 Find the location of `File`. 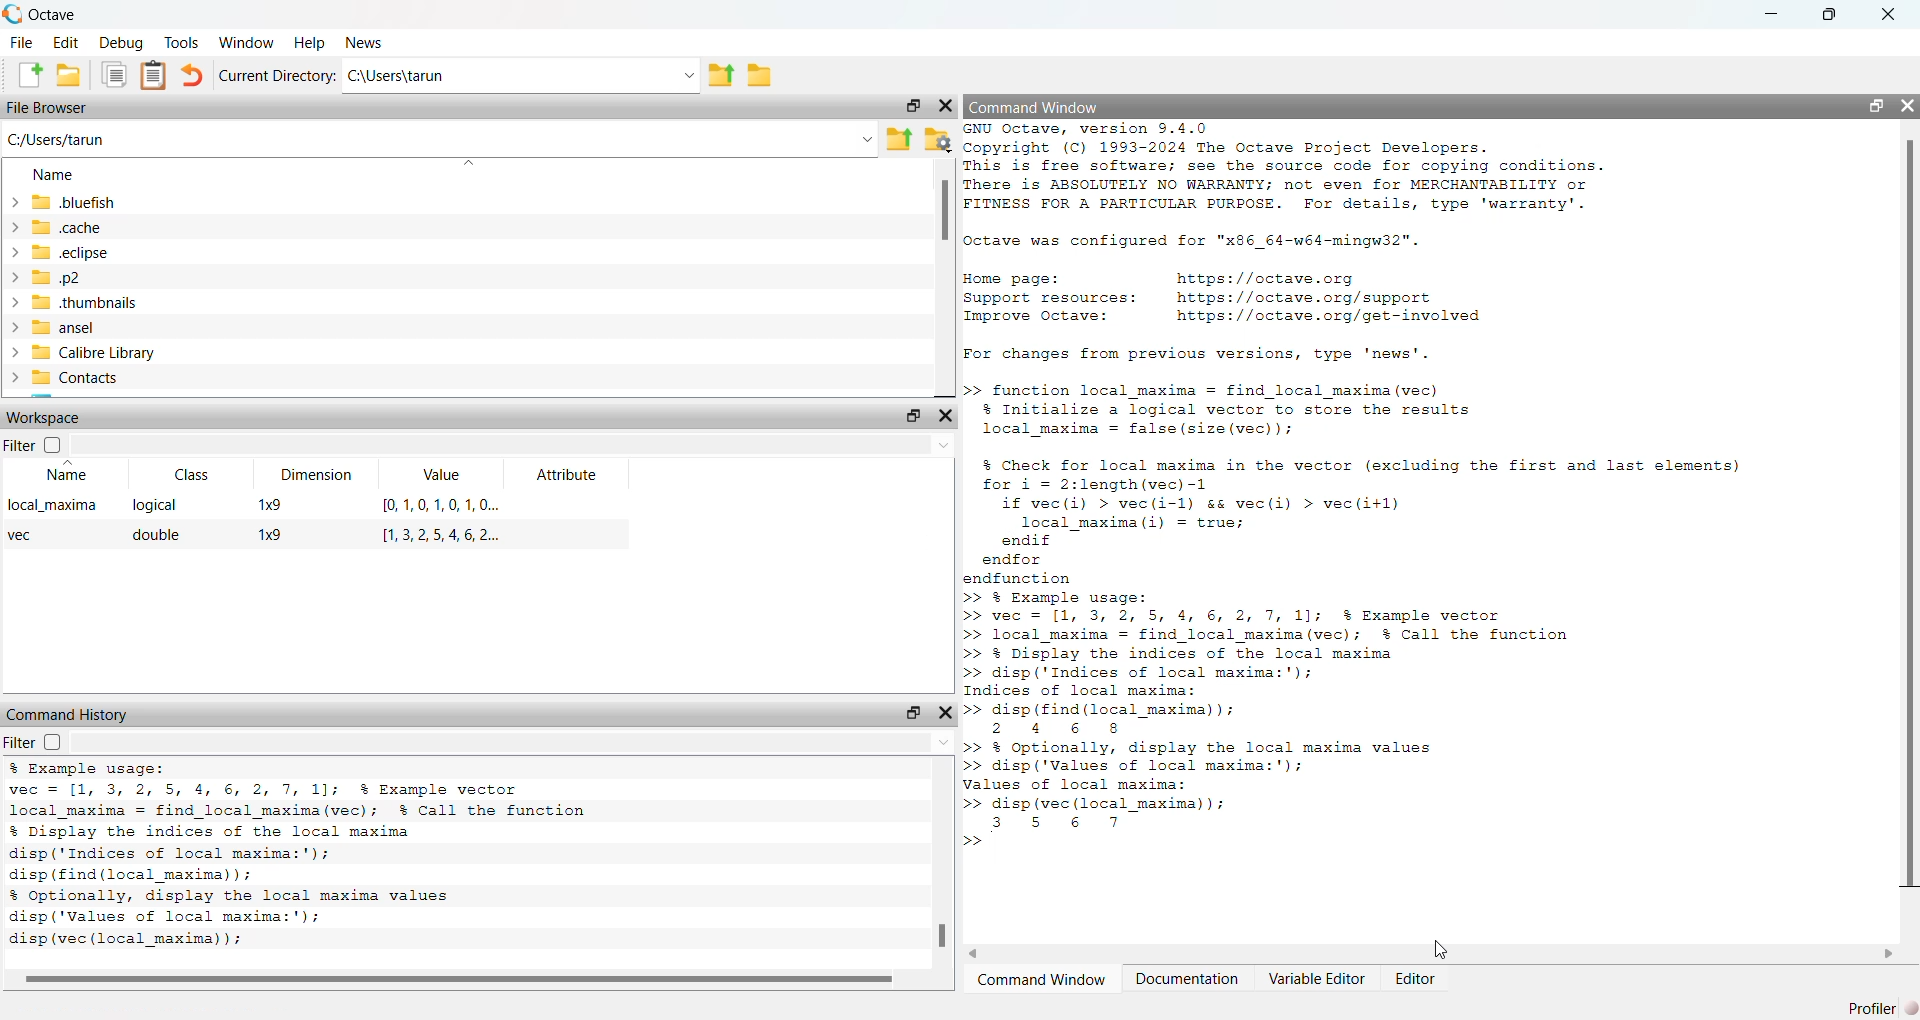

File is located at coordinates (21, 42).